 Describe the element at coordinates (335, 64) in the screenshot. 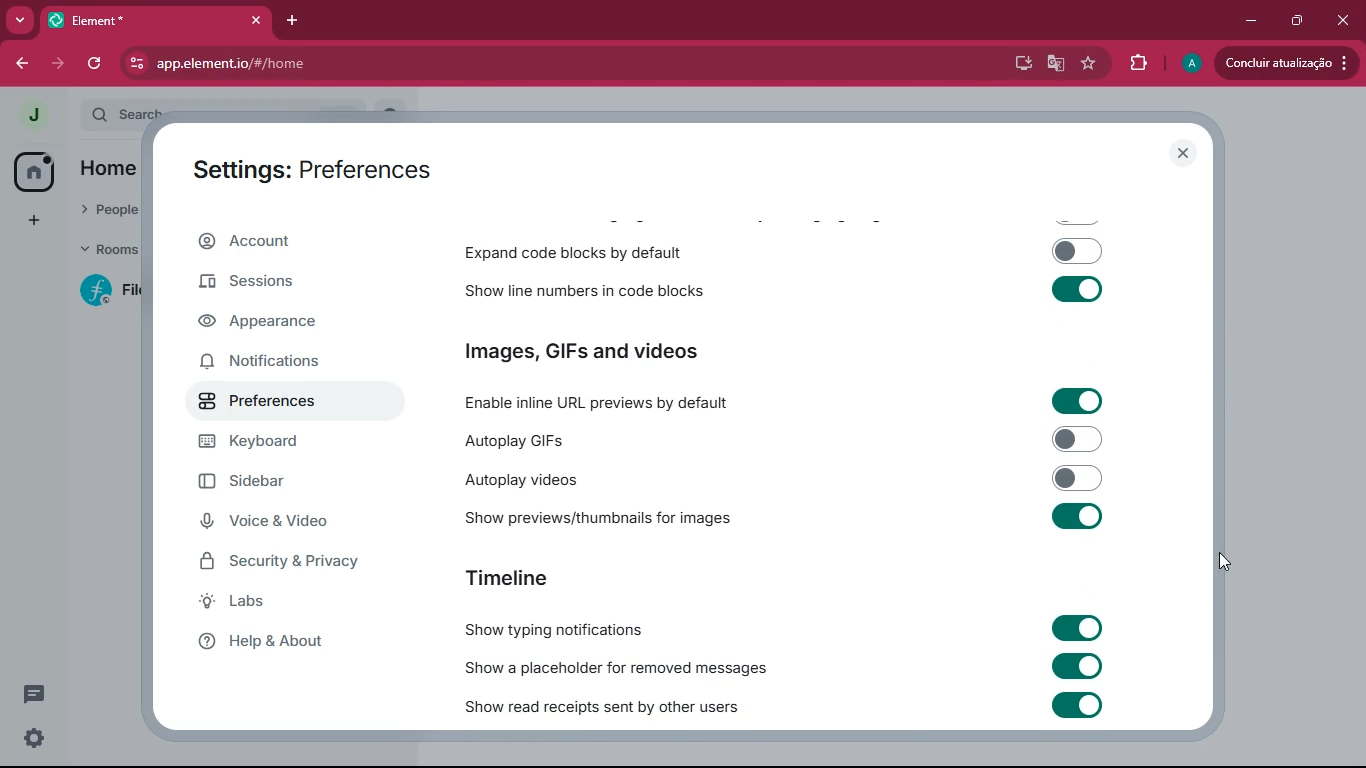

I see `app.element.io/#/home` at that location.